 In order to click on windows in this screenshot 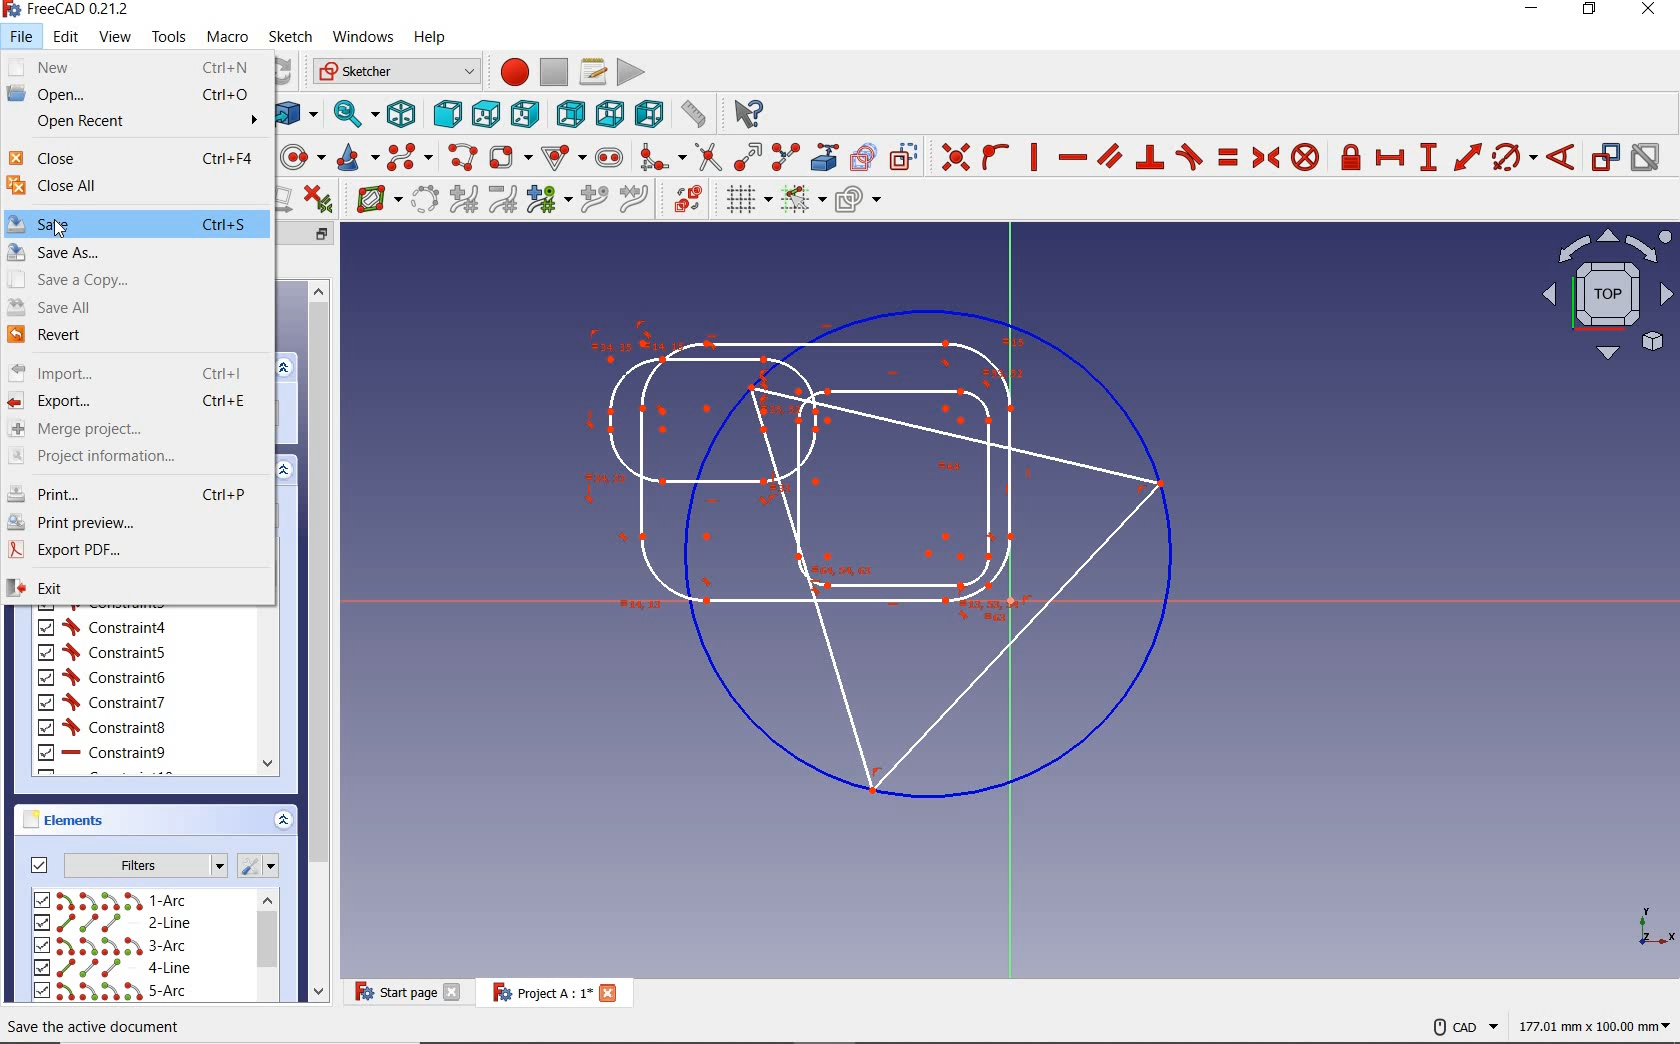, I will do `click(365, 37)`.